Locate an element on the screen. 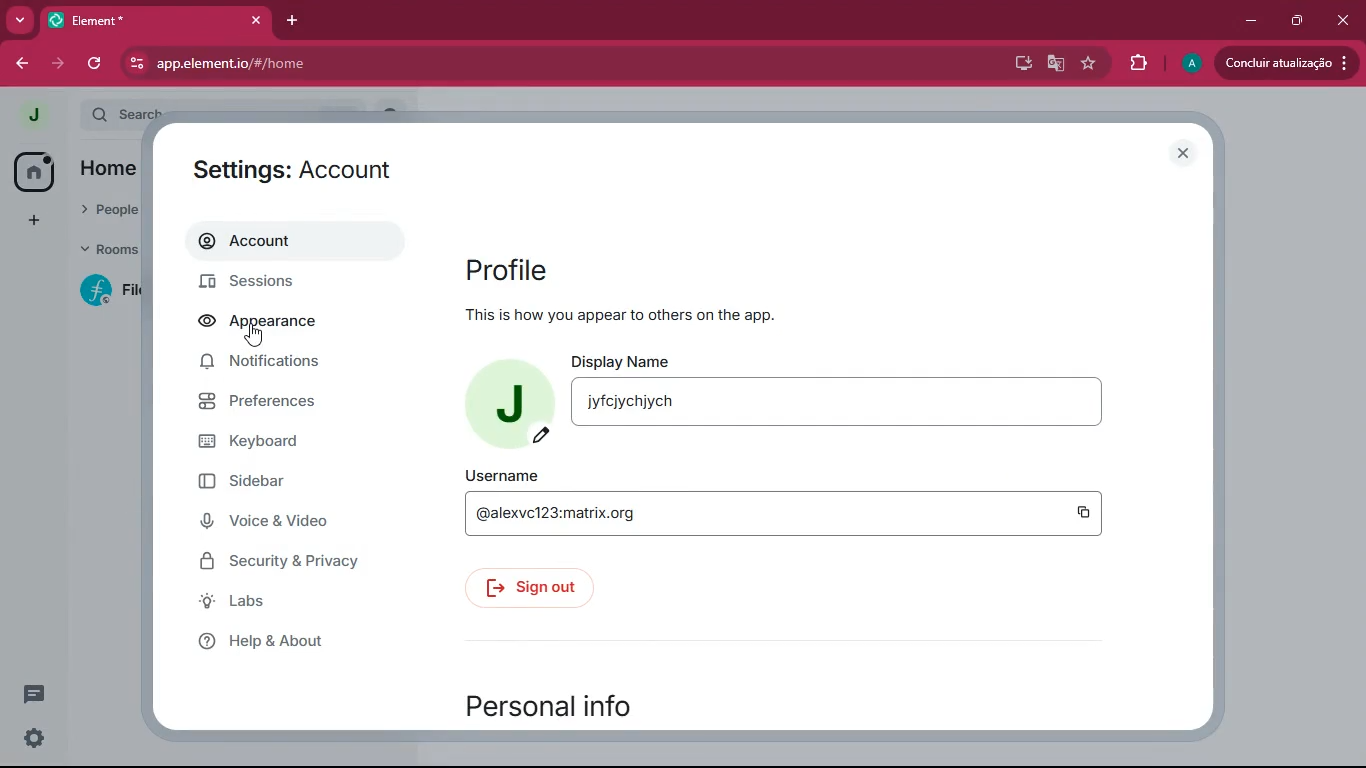 The height and width of the screenshot is (768, 1366). close is located at coordinates (256, 20).